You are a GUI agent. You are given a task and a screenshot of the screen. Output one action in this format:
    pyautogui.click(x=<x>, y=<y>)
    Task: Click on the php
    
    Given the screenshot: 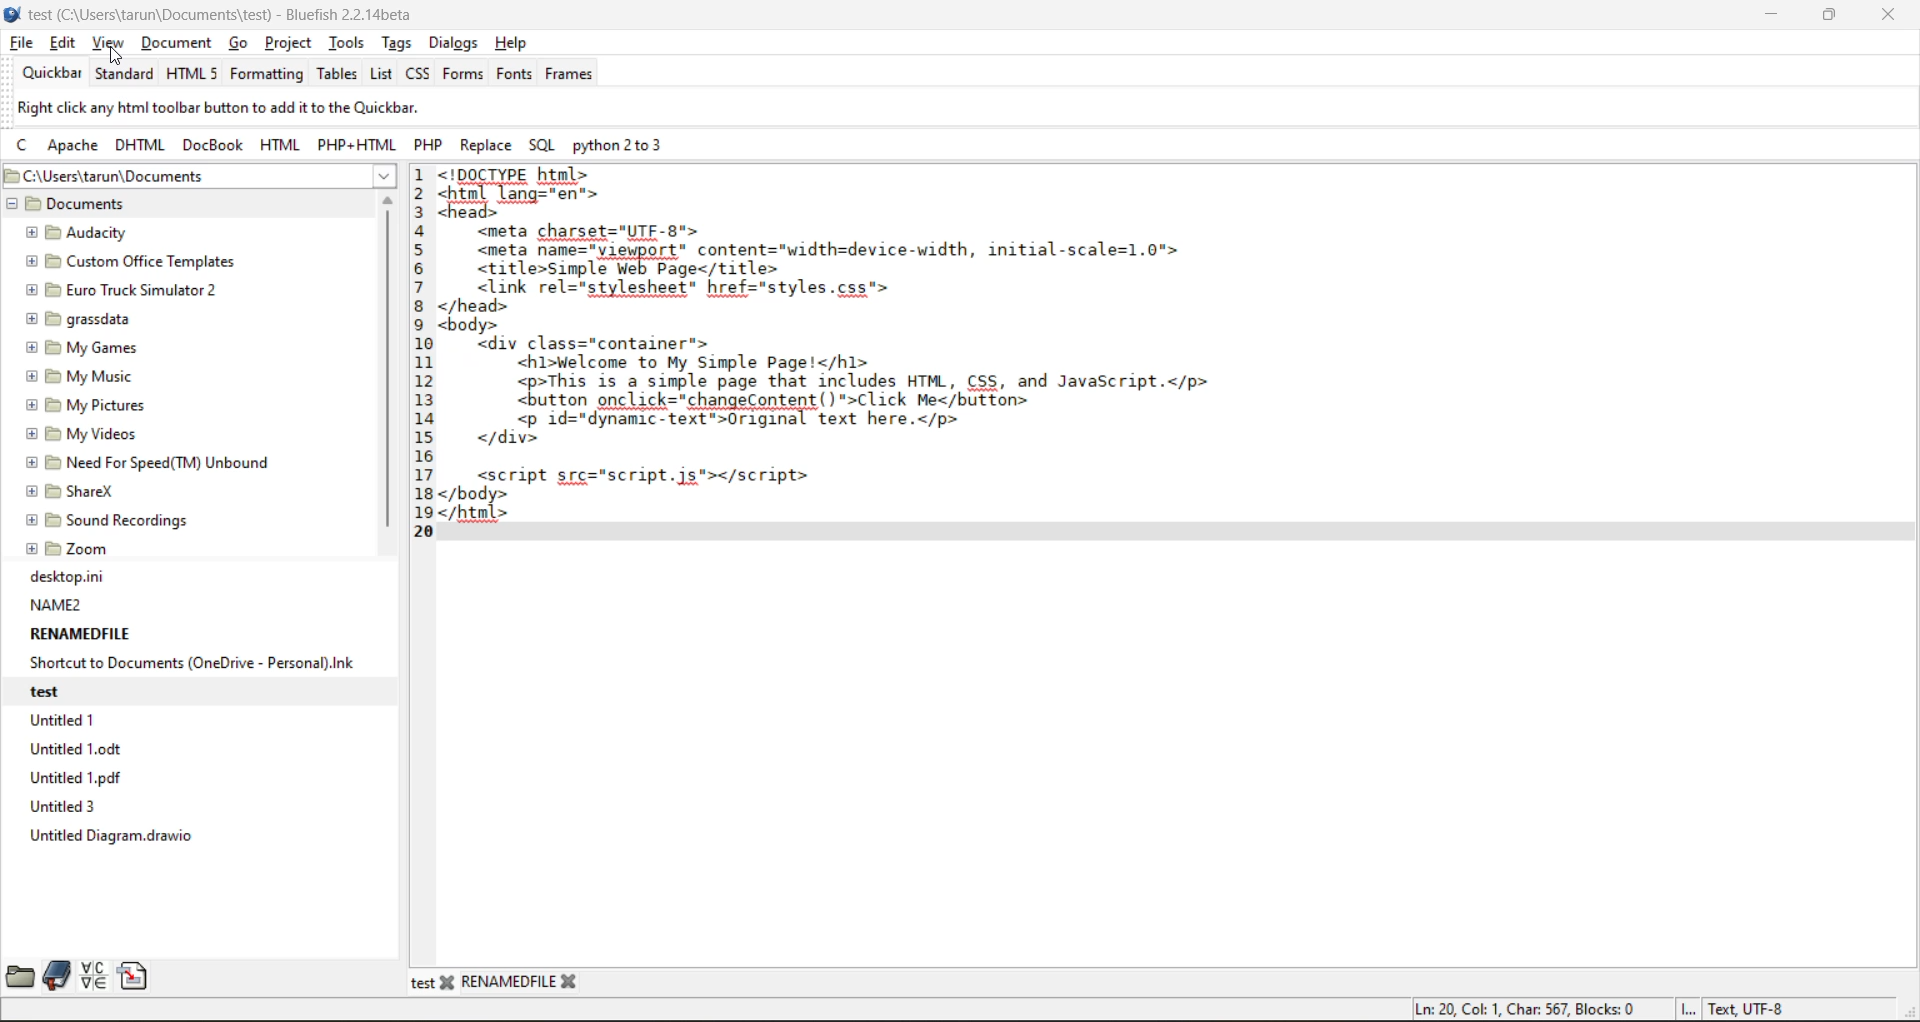 What is the action you would take?
    pyautogui.click(x=433, y=146)
    